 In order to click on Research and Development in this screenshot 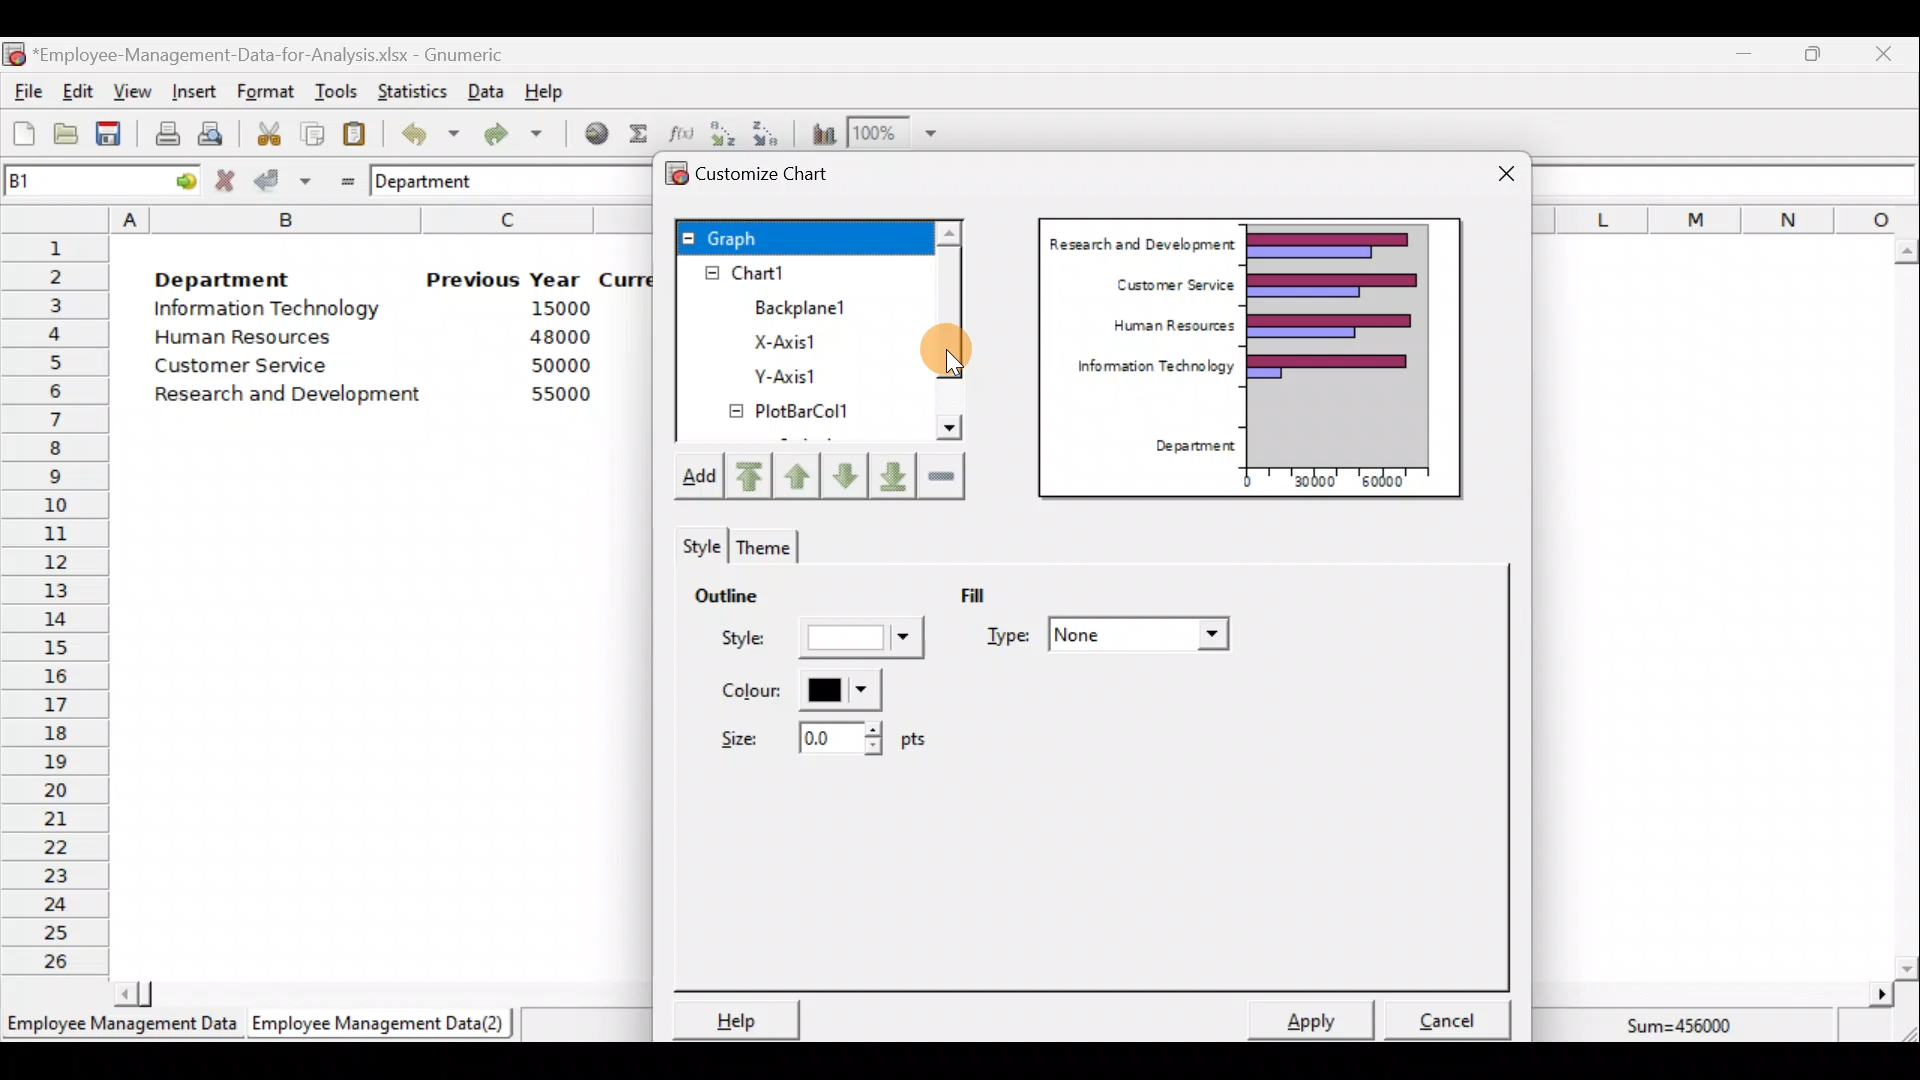, I will do `click(295, 397)`.